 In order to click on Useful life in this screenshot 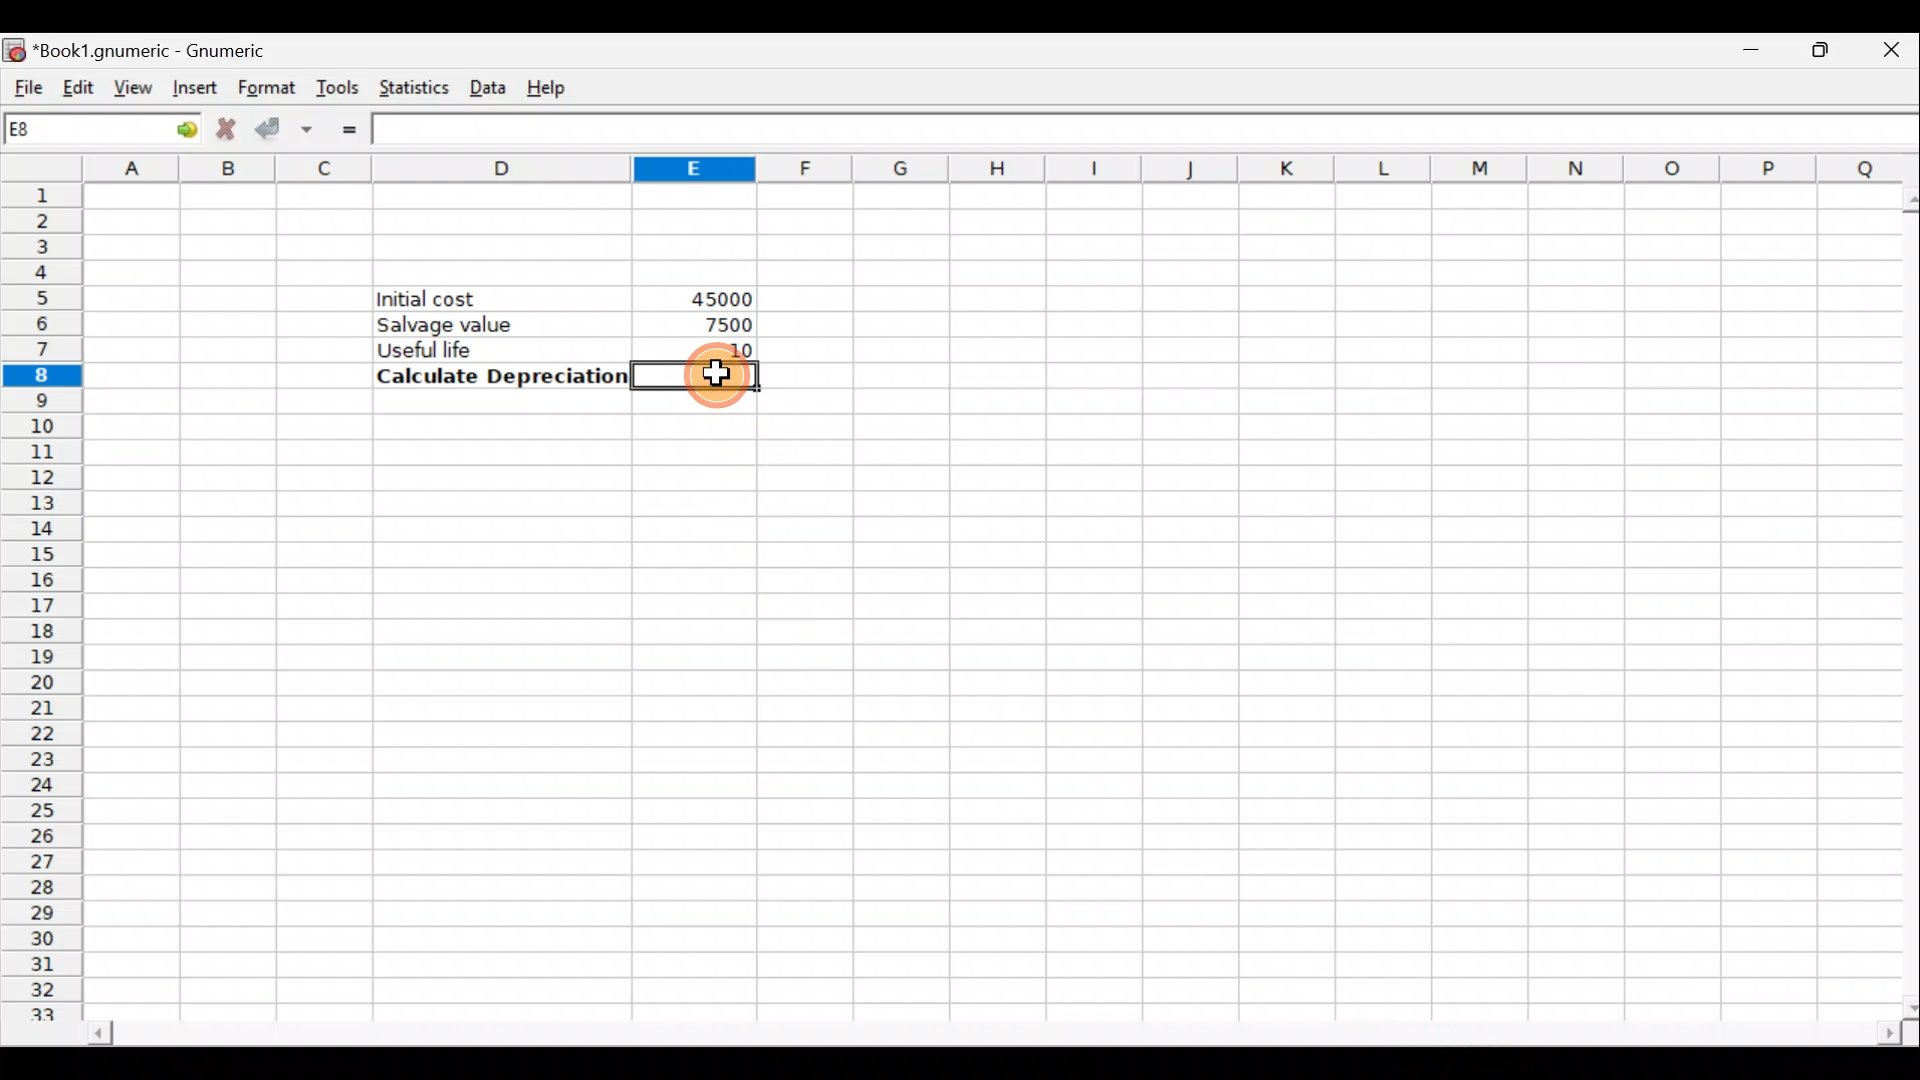, I will do `click(491, 349)`.